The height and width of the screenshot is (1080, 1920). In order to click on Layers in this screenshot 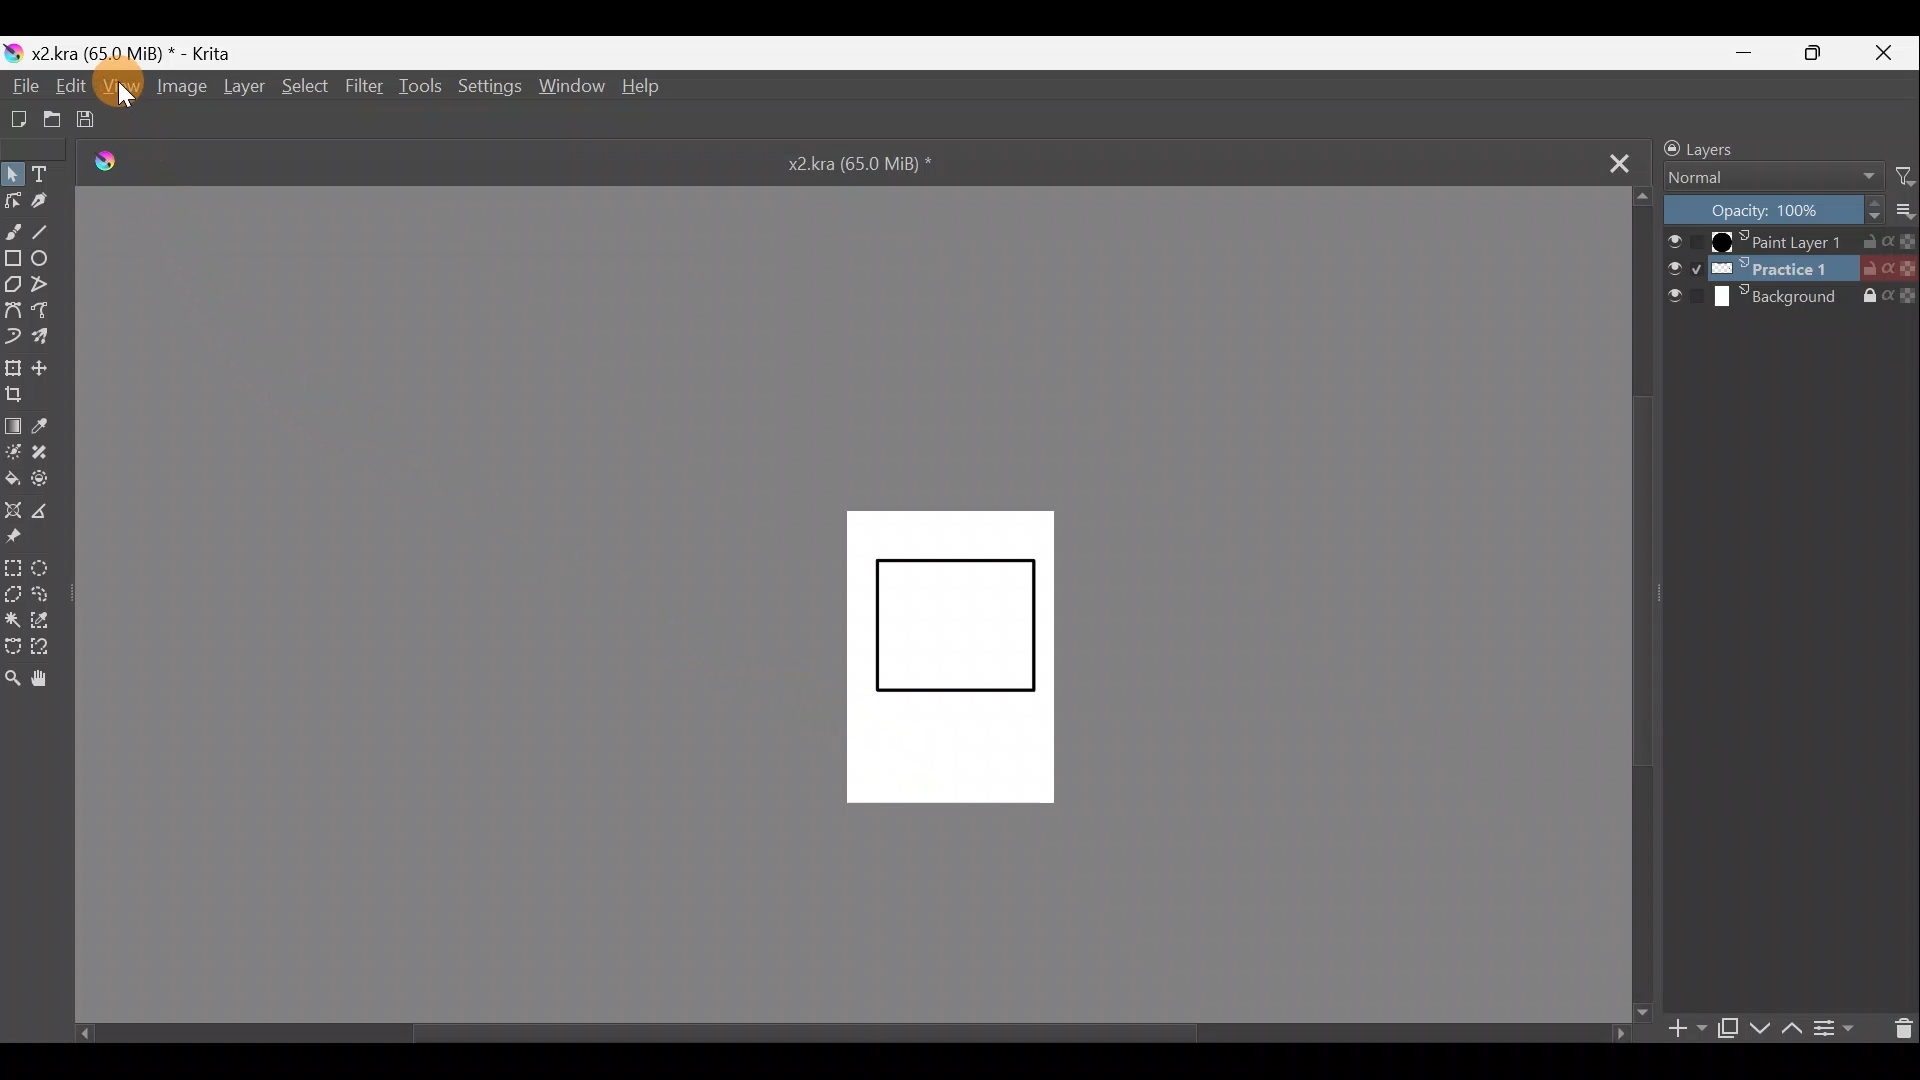, I will do `click(1738, 146)`.